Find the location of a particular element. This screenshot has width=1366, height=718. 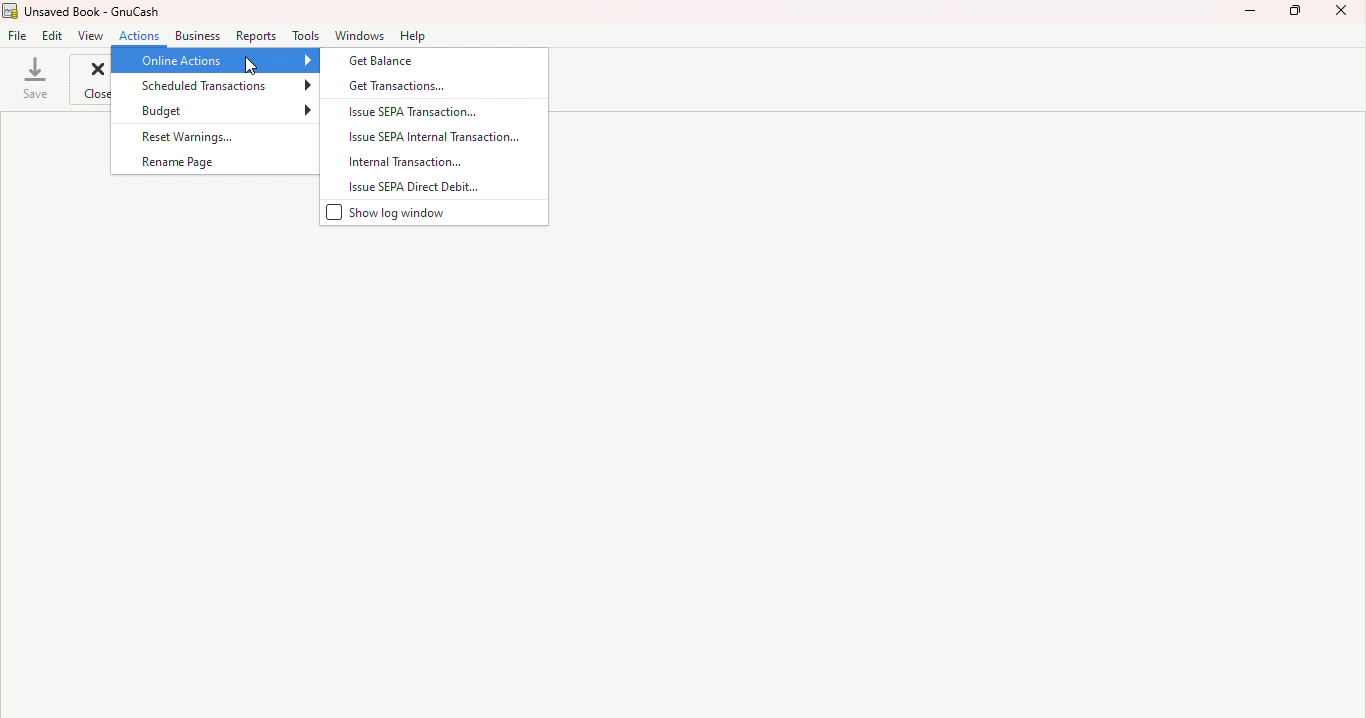

Reports is located at coordinates (254, 34).